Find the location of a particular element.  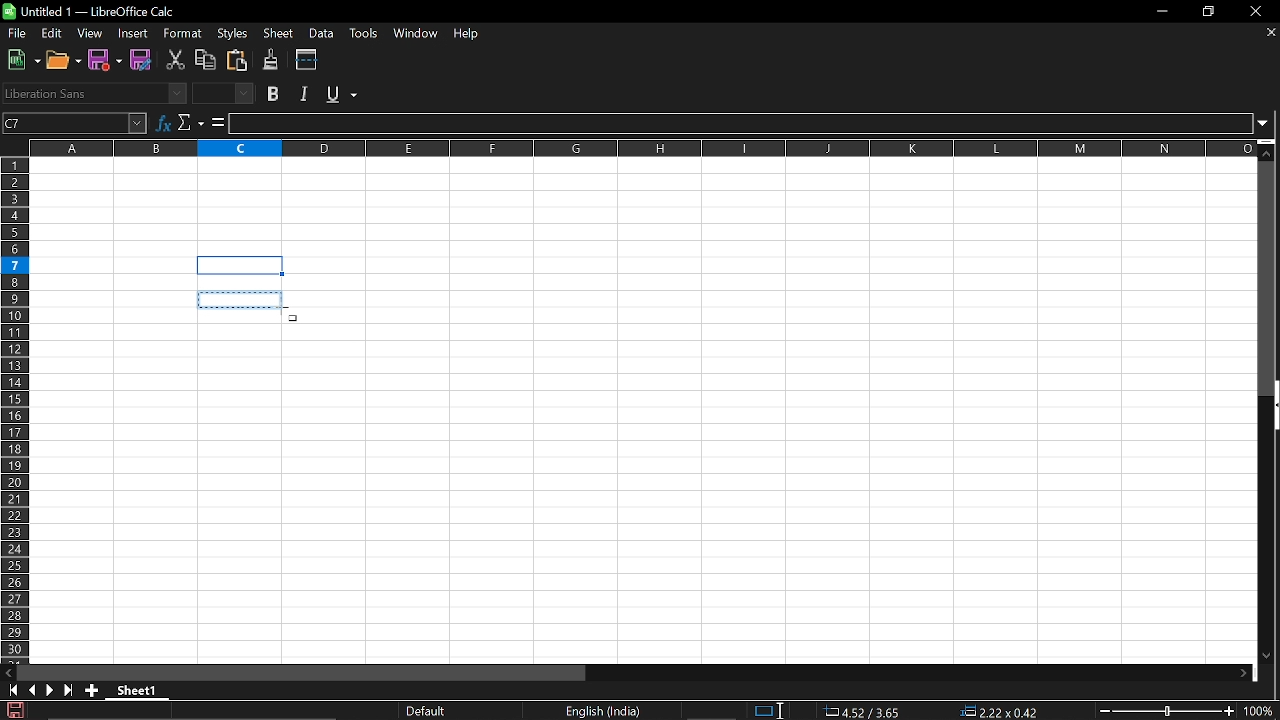

Edit is located at coordinates (53, 34).